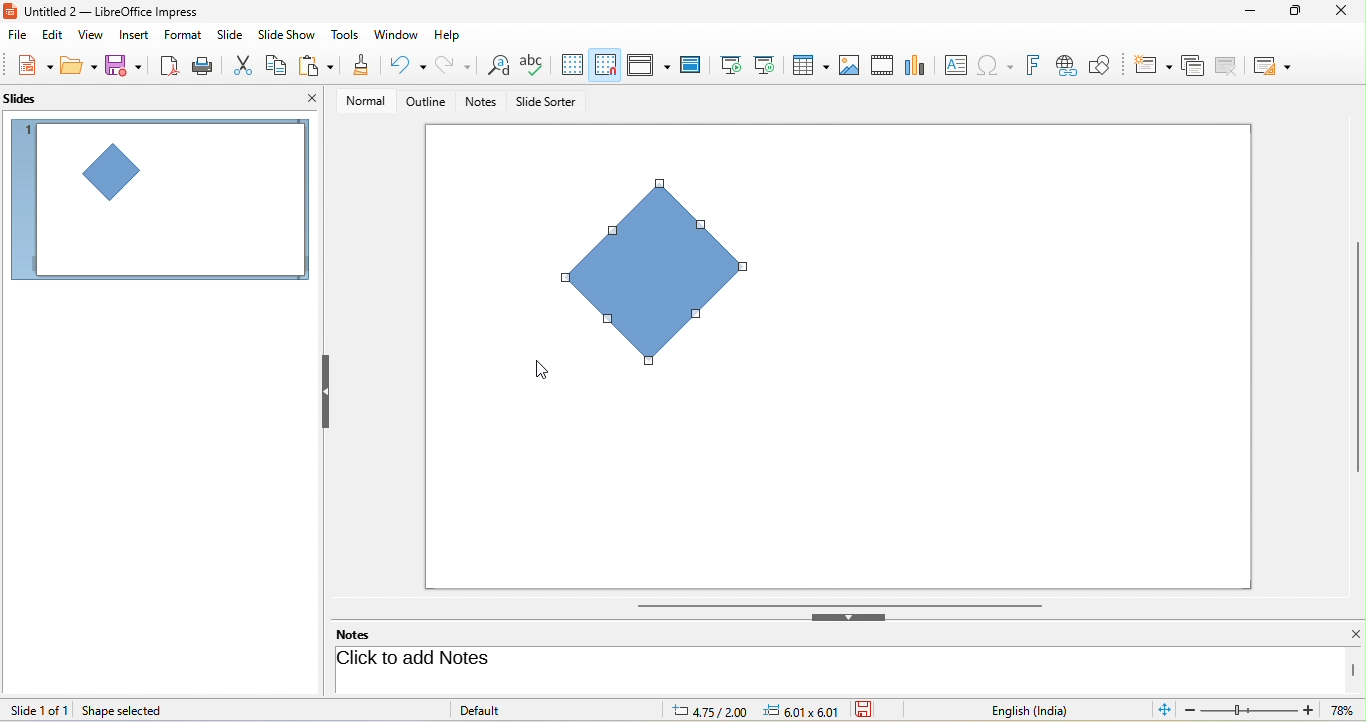 The image size is (1366, 722). I want to click on special character, so click(999, 65).